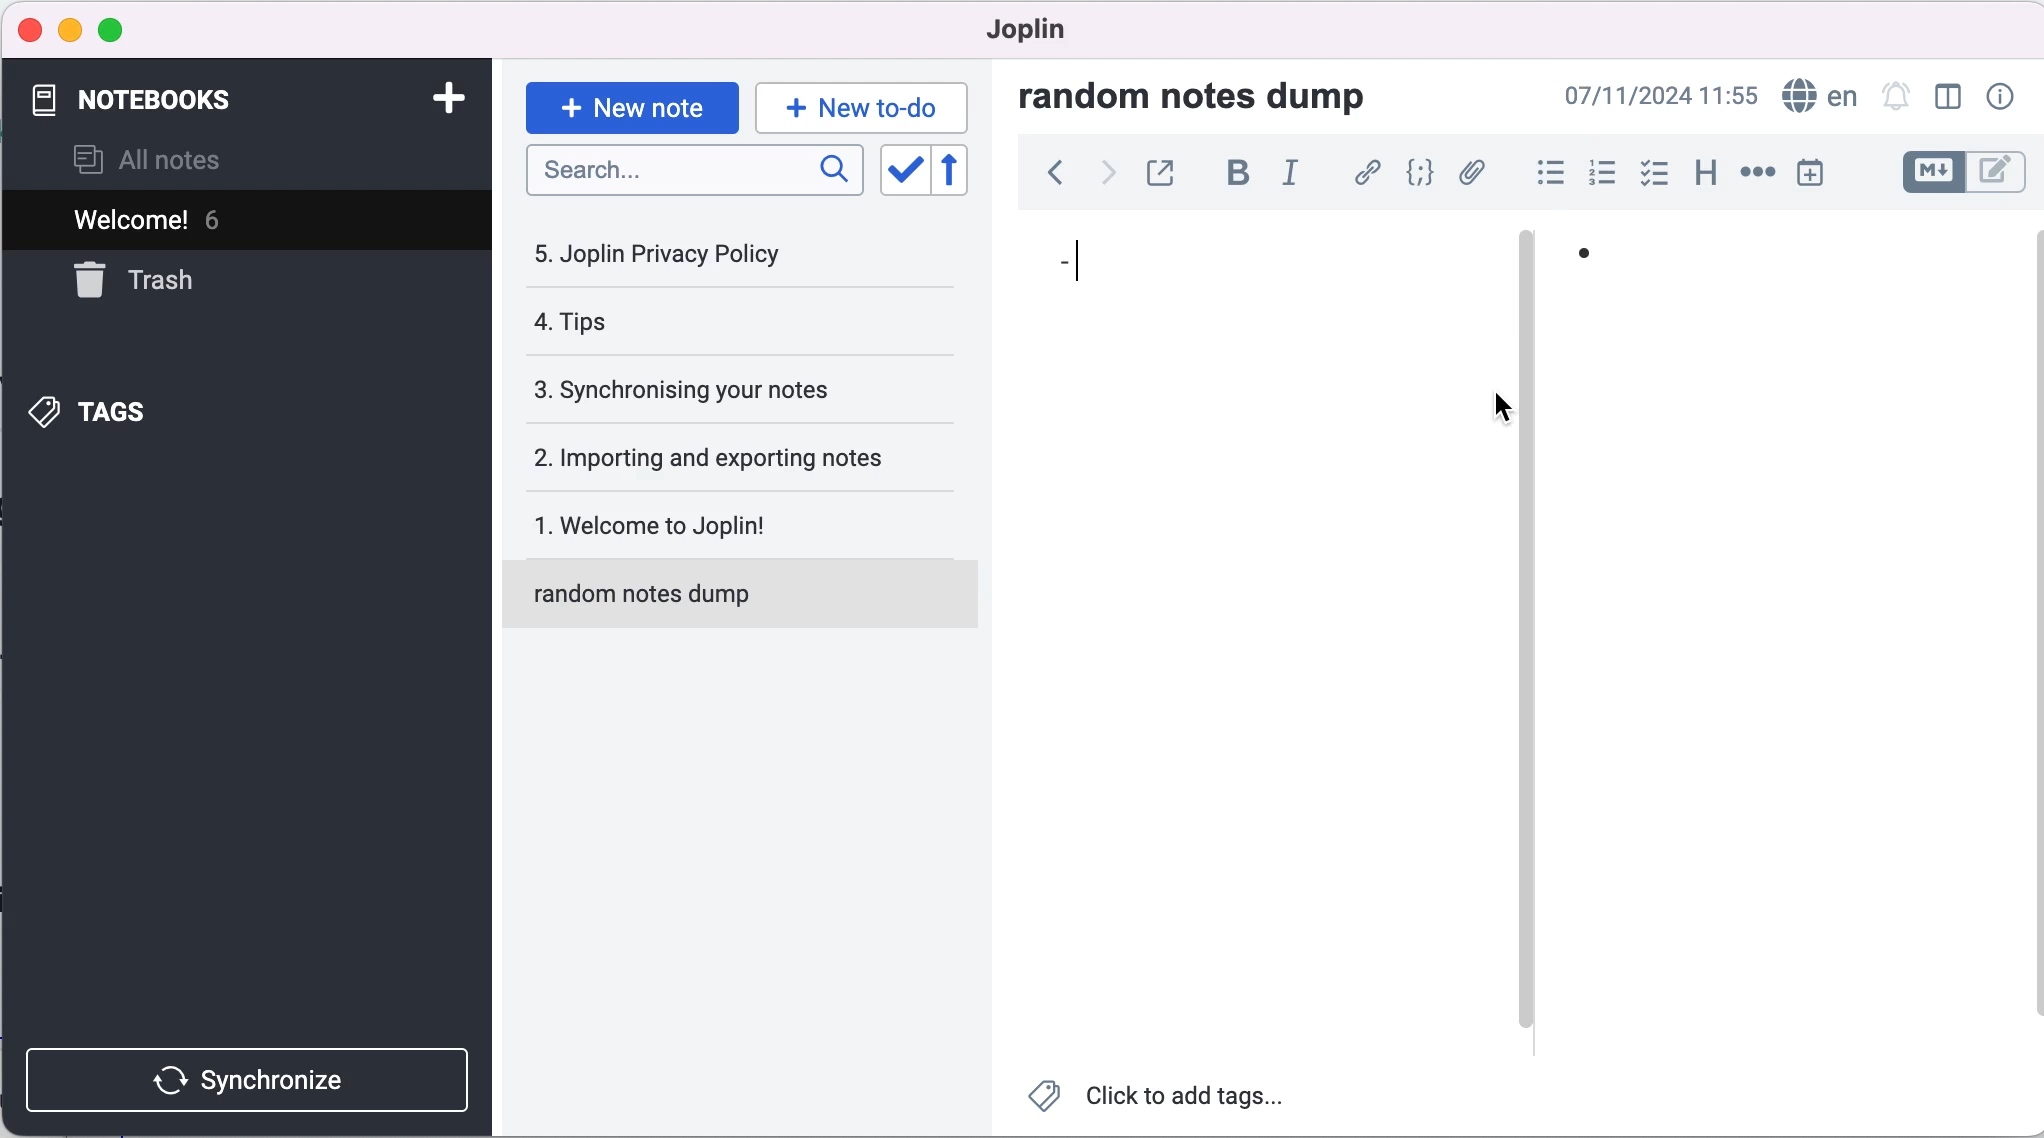 The height and width of the screenshot is (1138, 2044). Describe the element at coordinates (1101, 178) in the screenshot. I see `forward` at that location.